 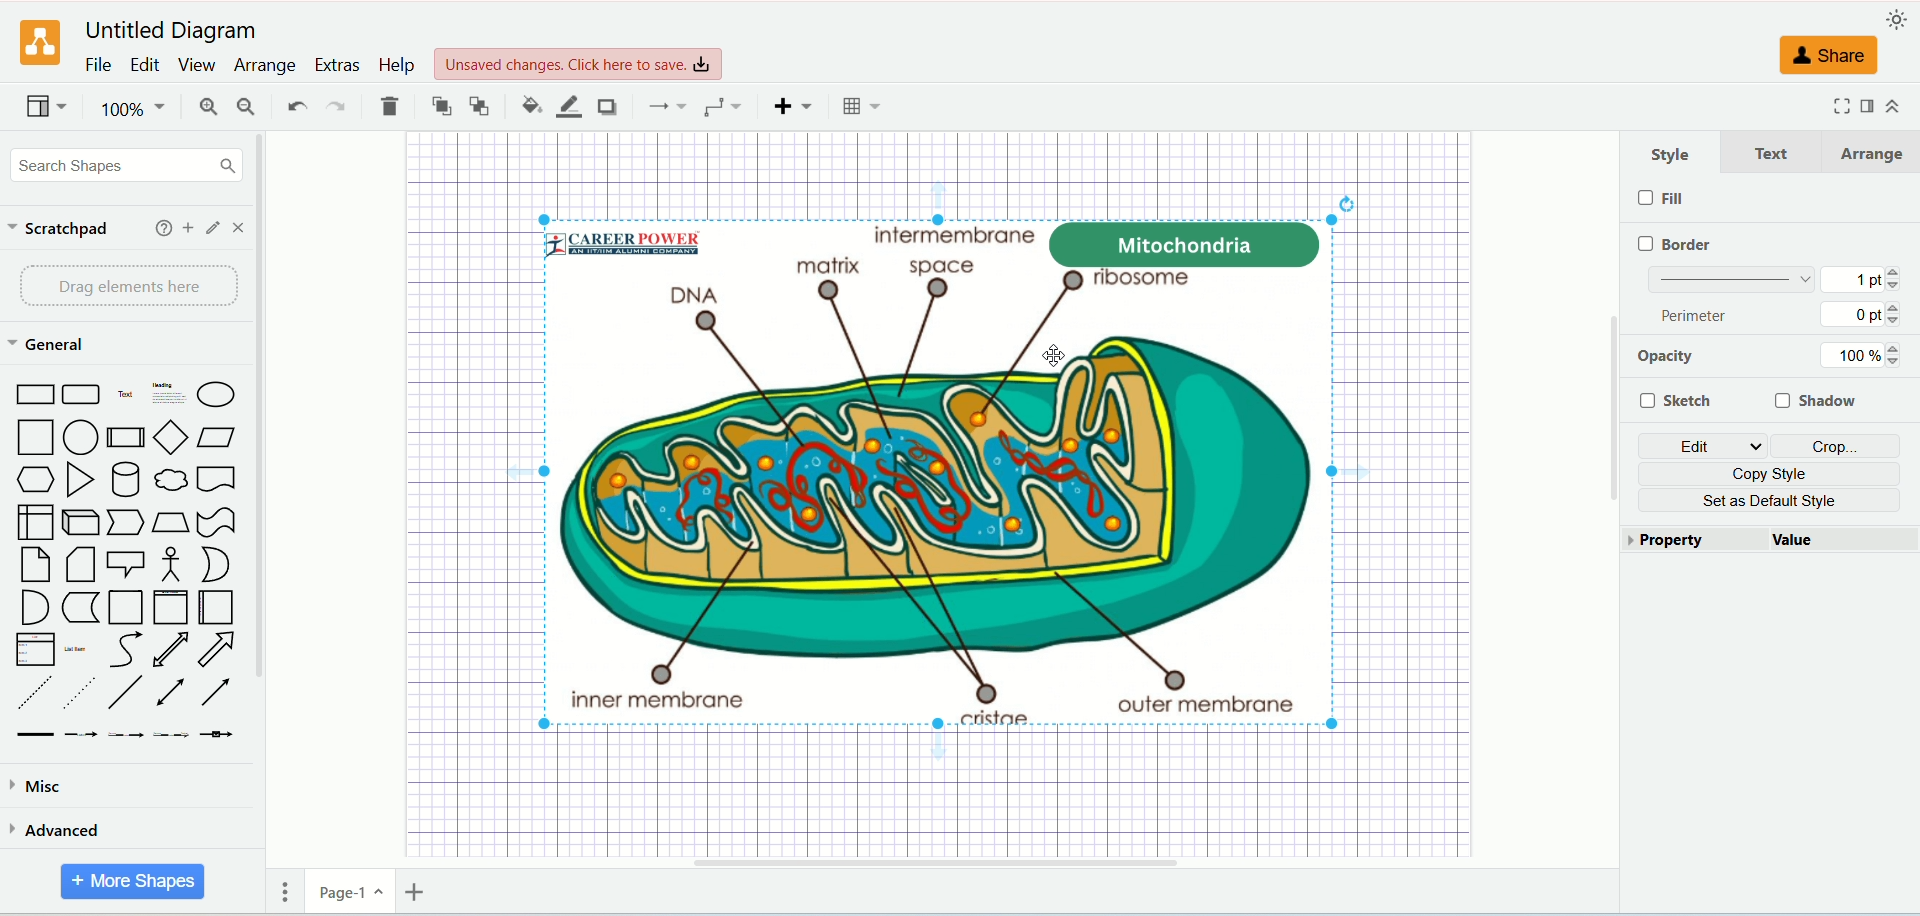 What do you see at coordinates (134, 109) in the screenshot?
I see `100%` at bounding box center [134, 109].